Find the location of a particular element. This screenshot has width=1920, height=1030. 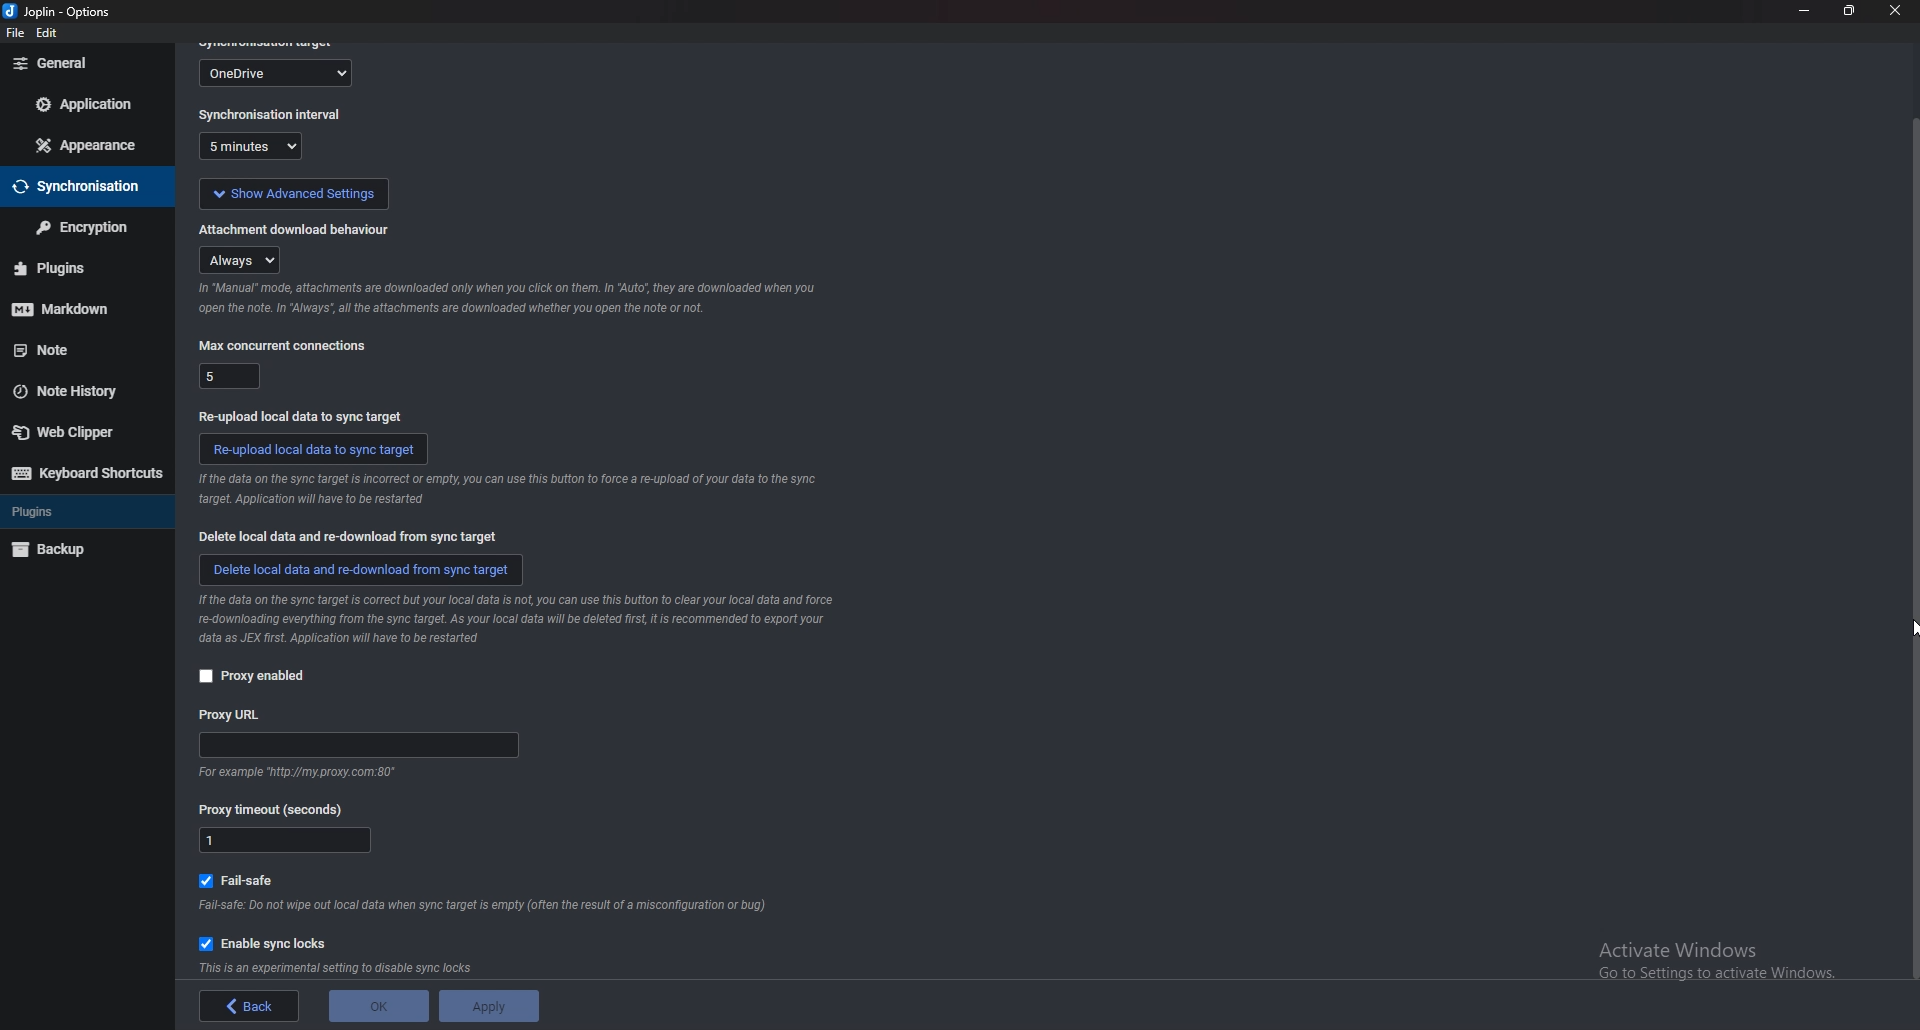

sync is located at coordinates (81, 188).